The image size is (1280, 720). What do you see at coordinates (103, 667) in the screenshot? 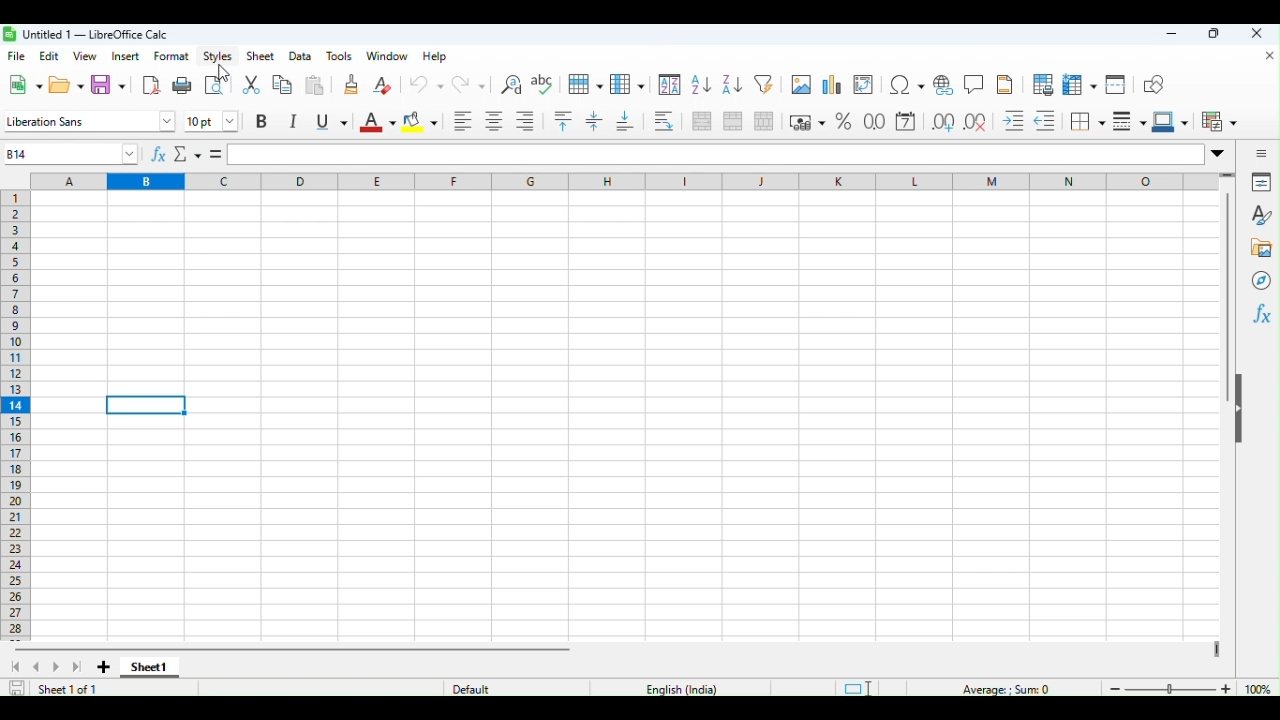
I see `New sheet` at bounding box center [103, 667].